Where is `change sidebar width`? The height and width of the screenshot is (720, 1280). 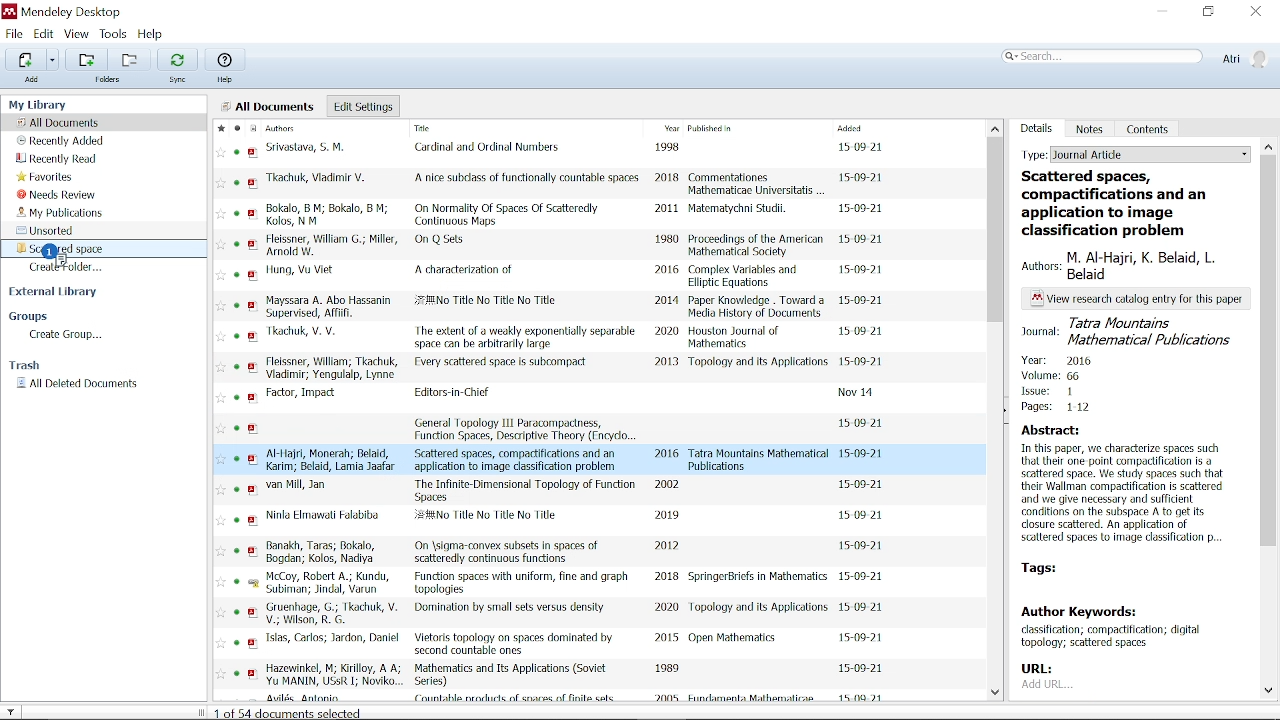
change sidebar width is located at coordinates (200, 712).